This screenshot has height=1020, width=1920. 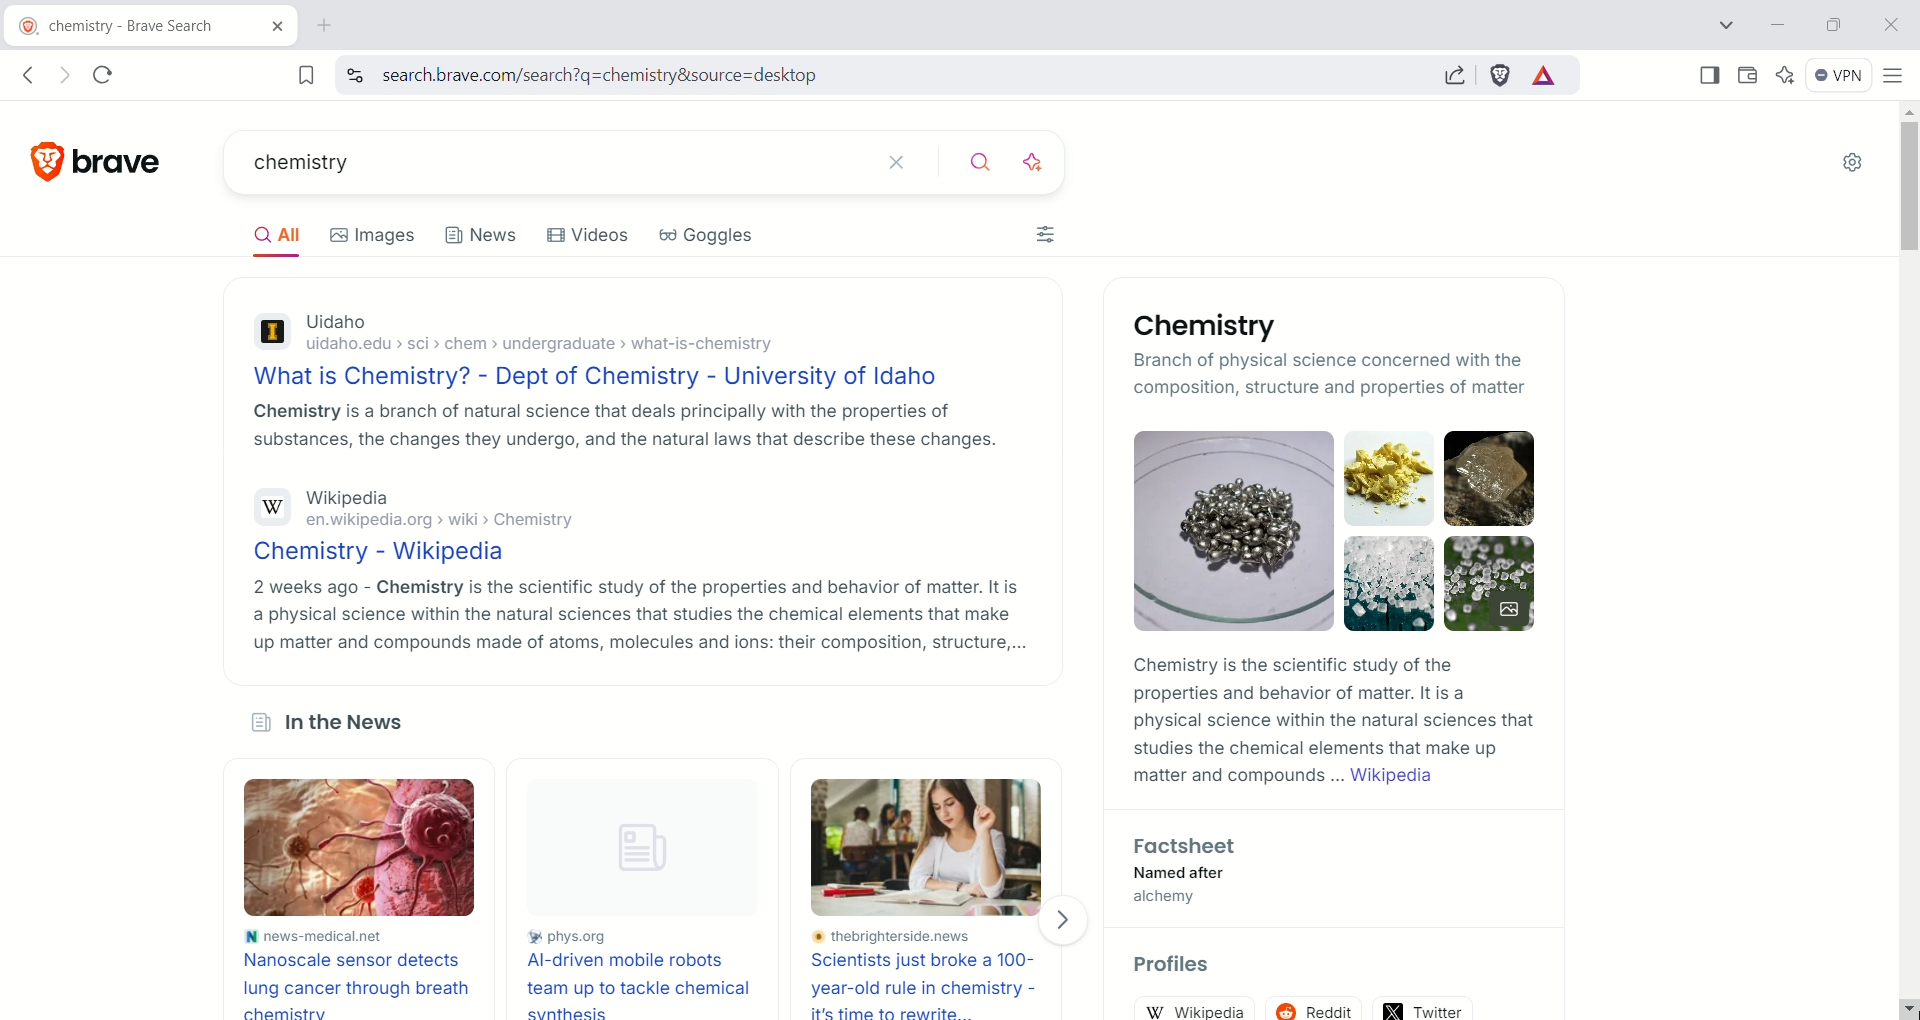 I want to click on wikipedia, so click(x=1202, y=1009).